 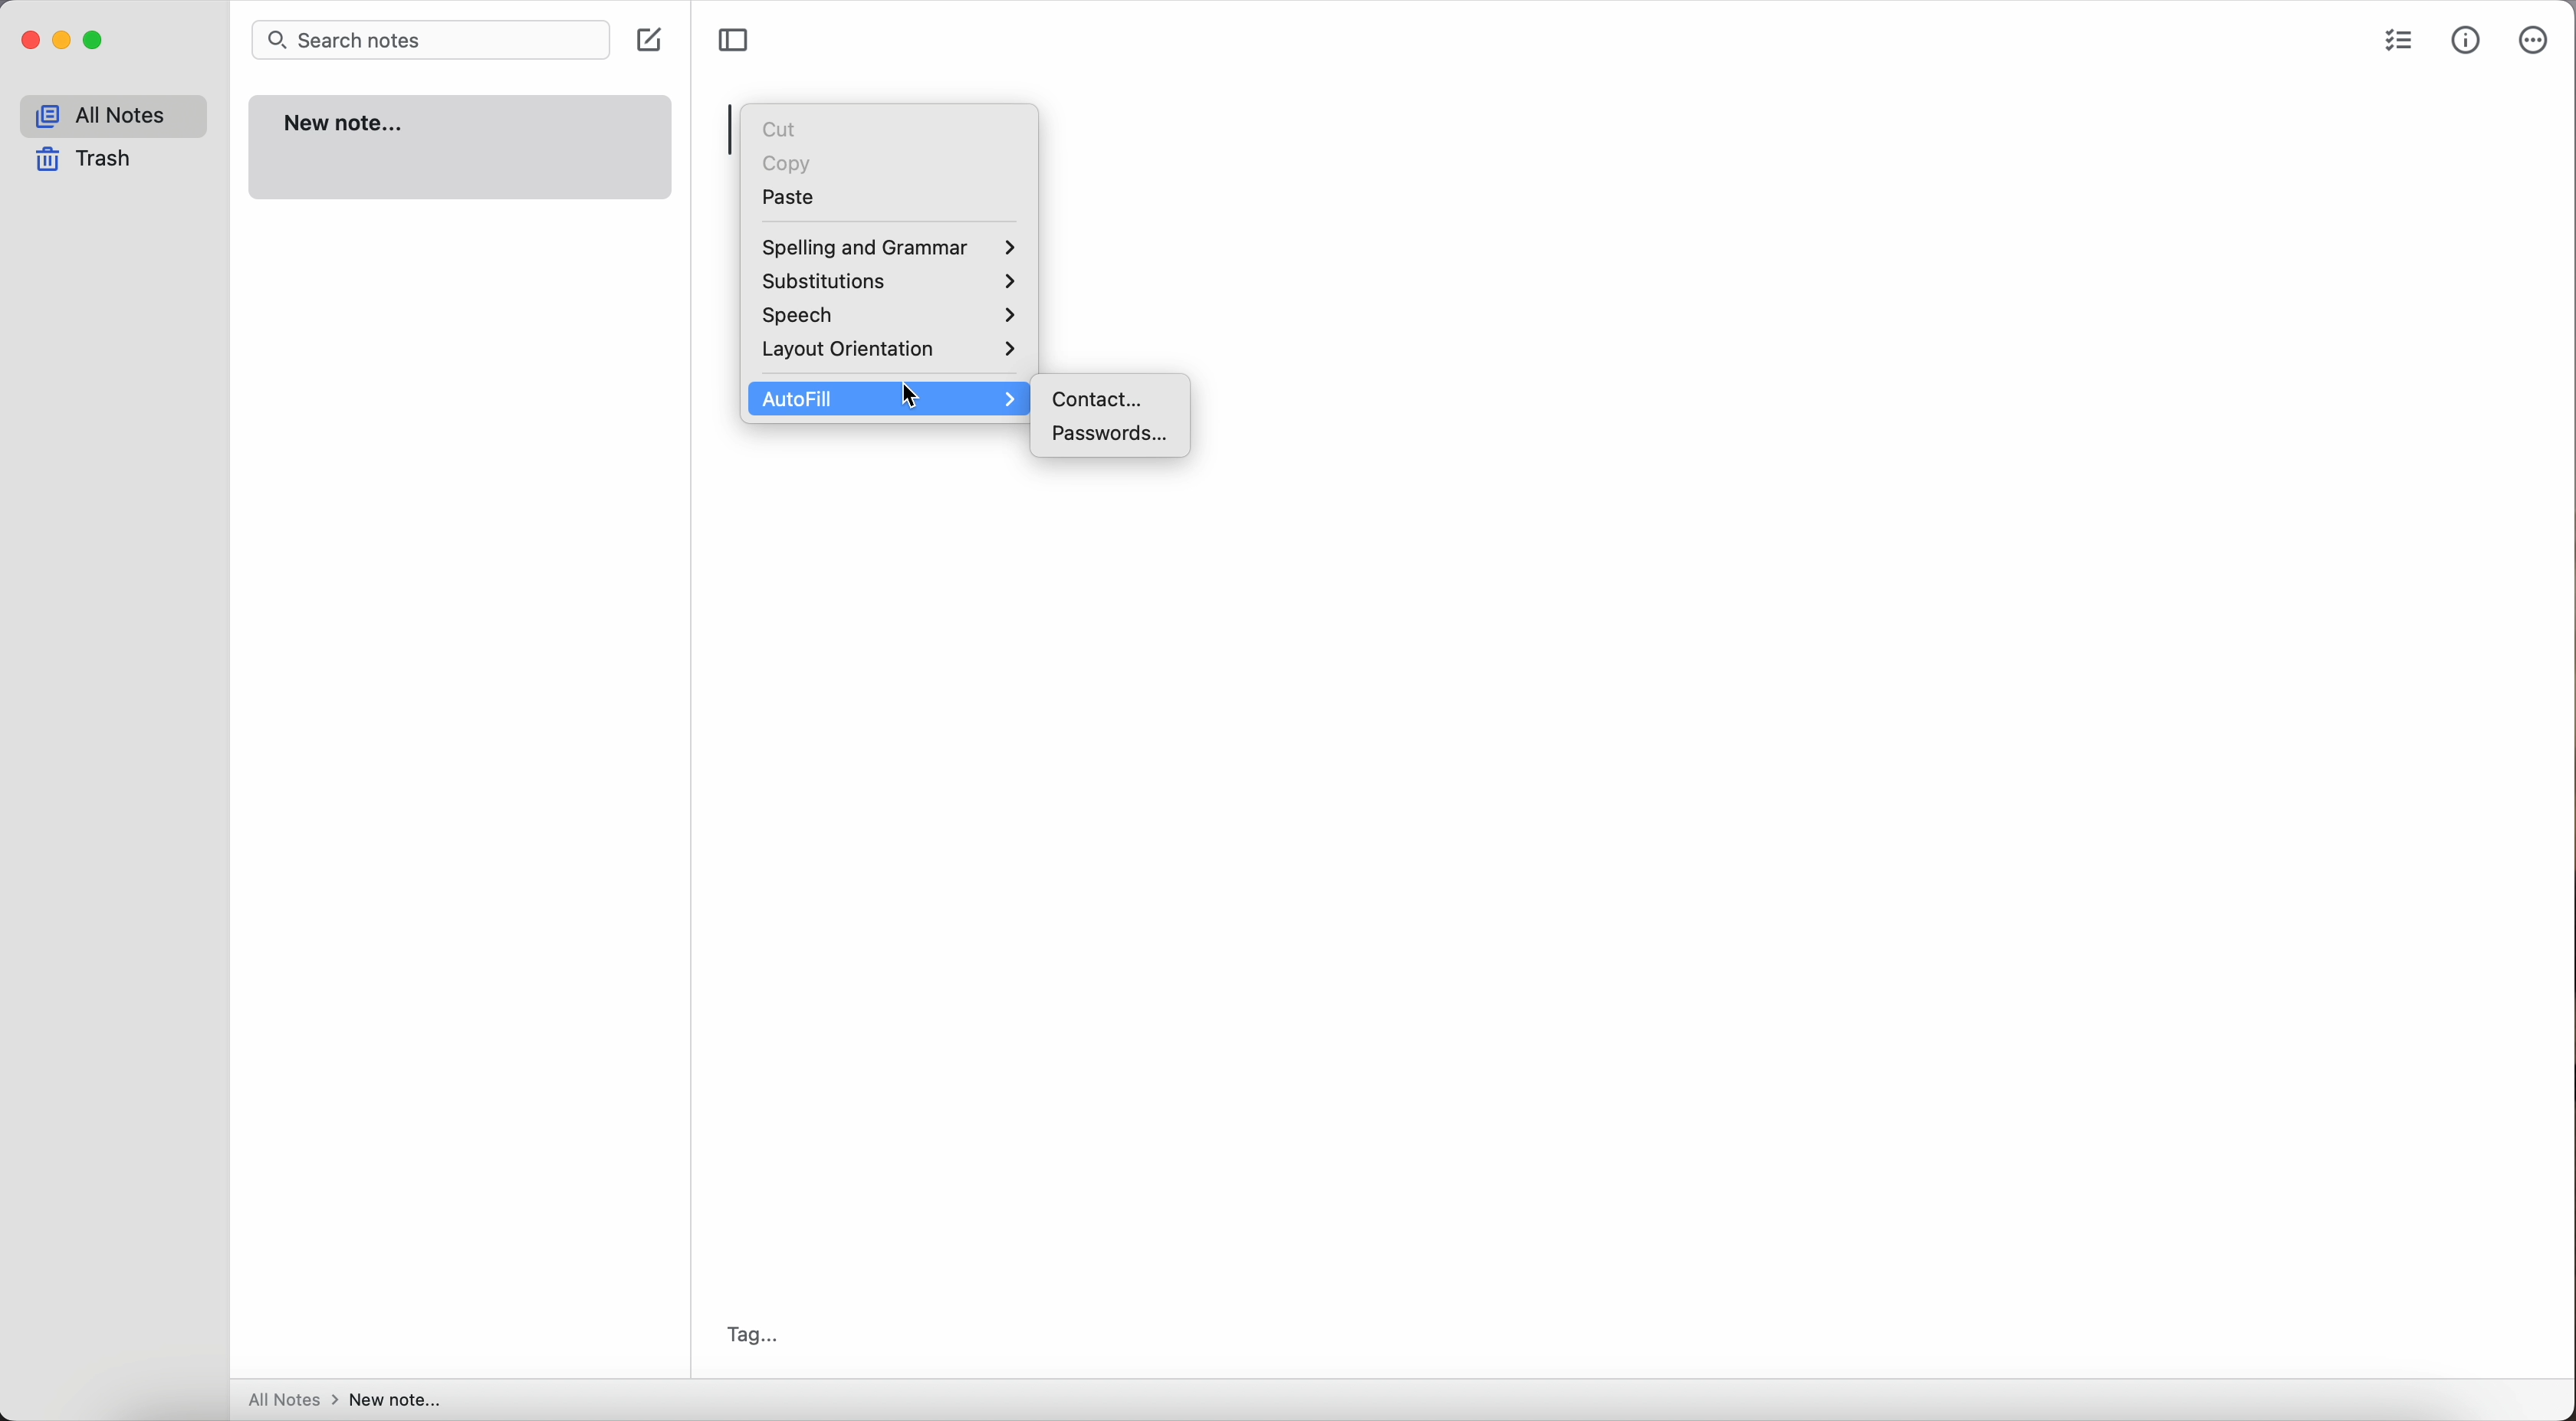 I want to click on substitutions, so click(x=891, y=285).